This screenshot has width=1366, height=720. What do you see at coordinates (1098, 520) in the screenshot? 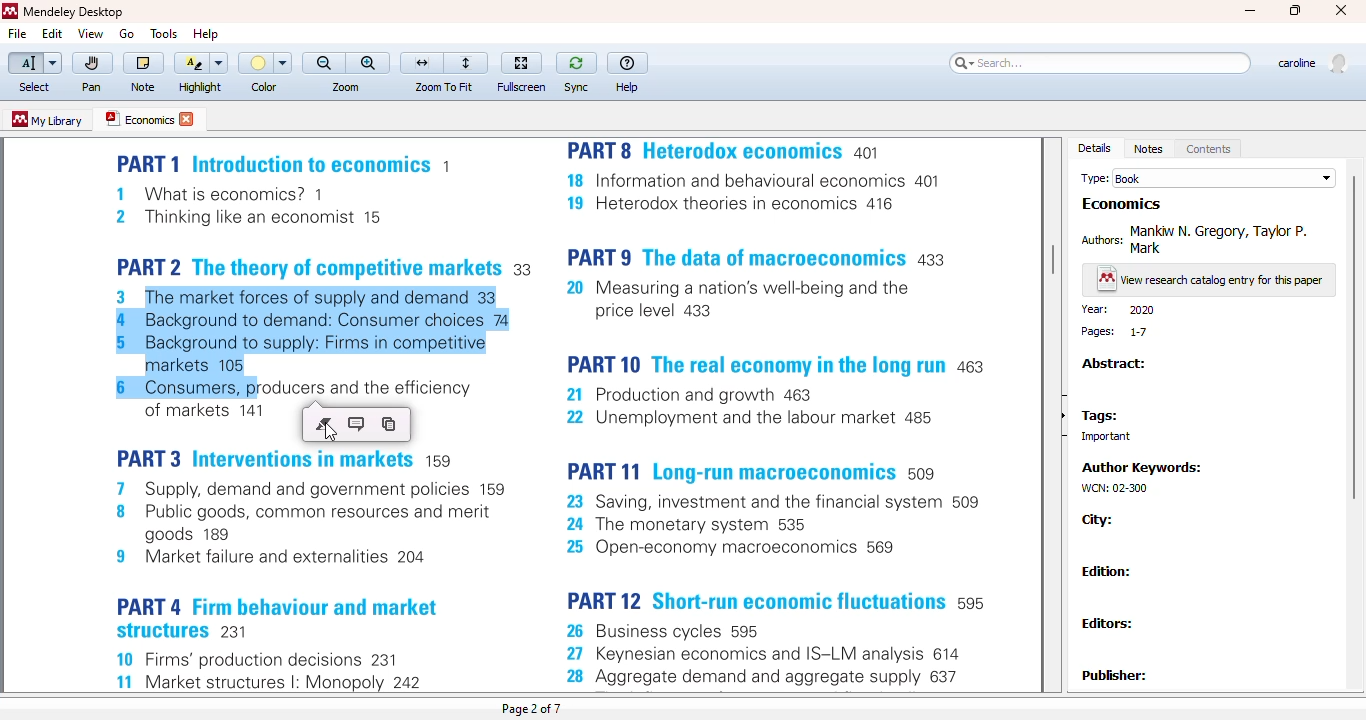
I see `city` at bounding box center [1098, 520].